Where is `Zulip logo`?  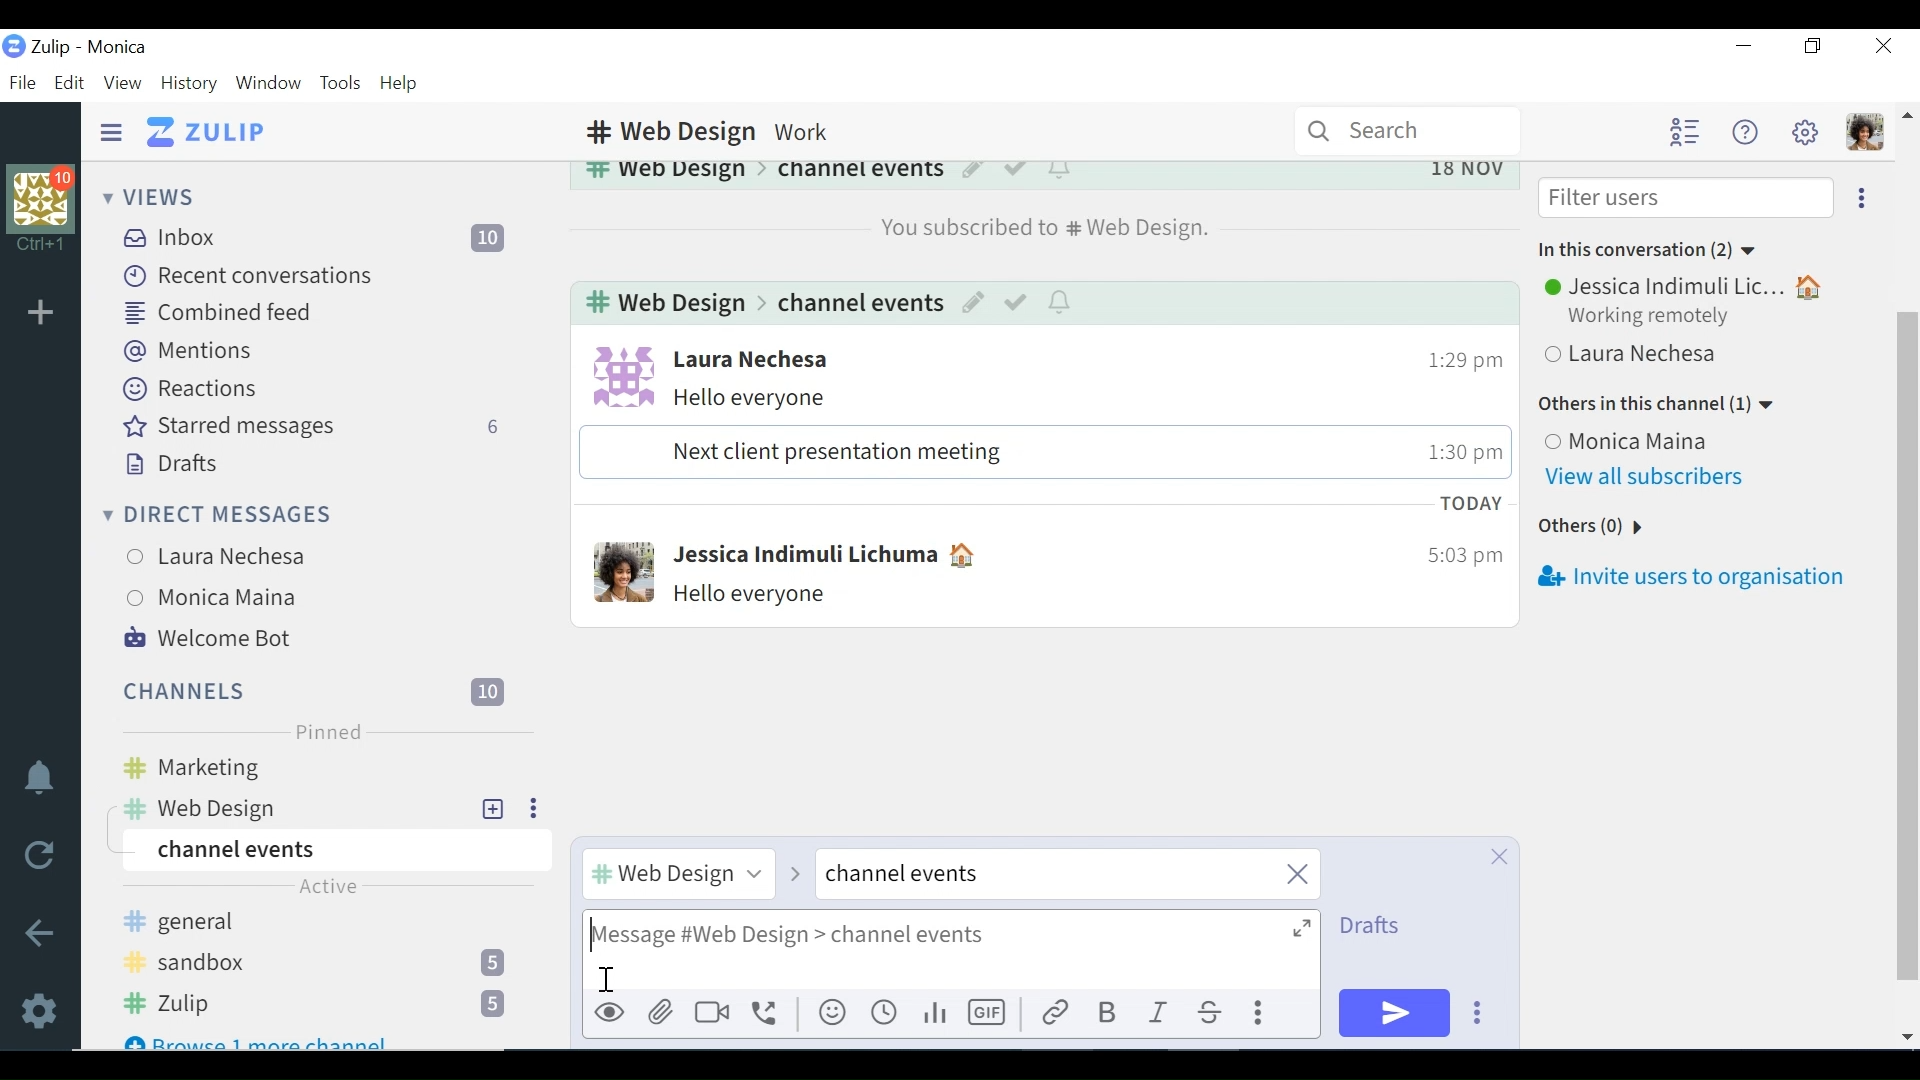 Zulip logo is located at coordinates (13, 46).